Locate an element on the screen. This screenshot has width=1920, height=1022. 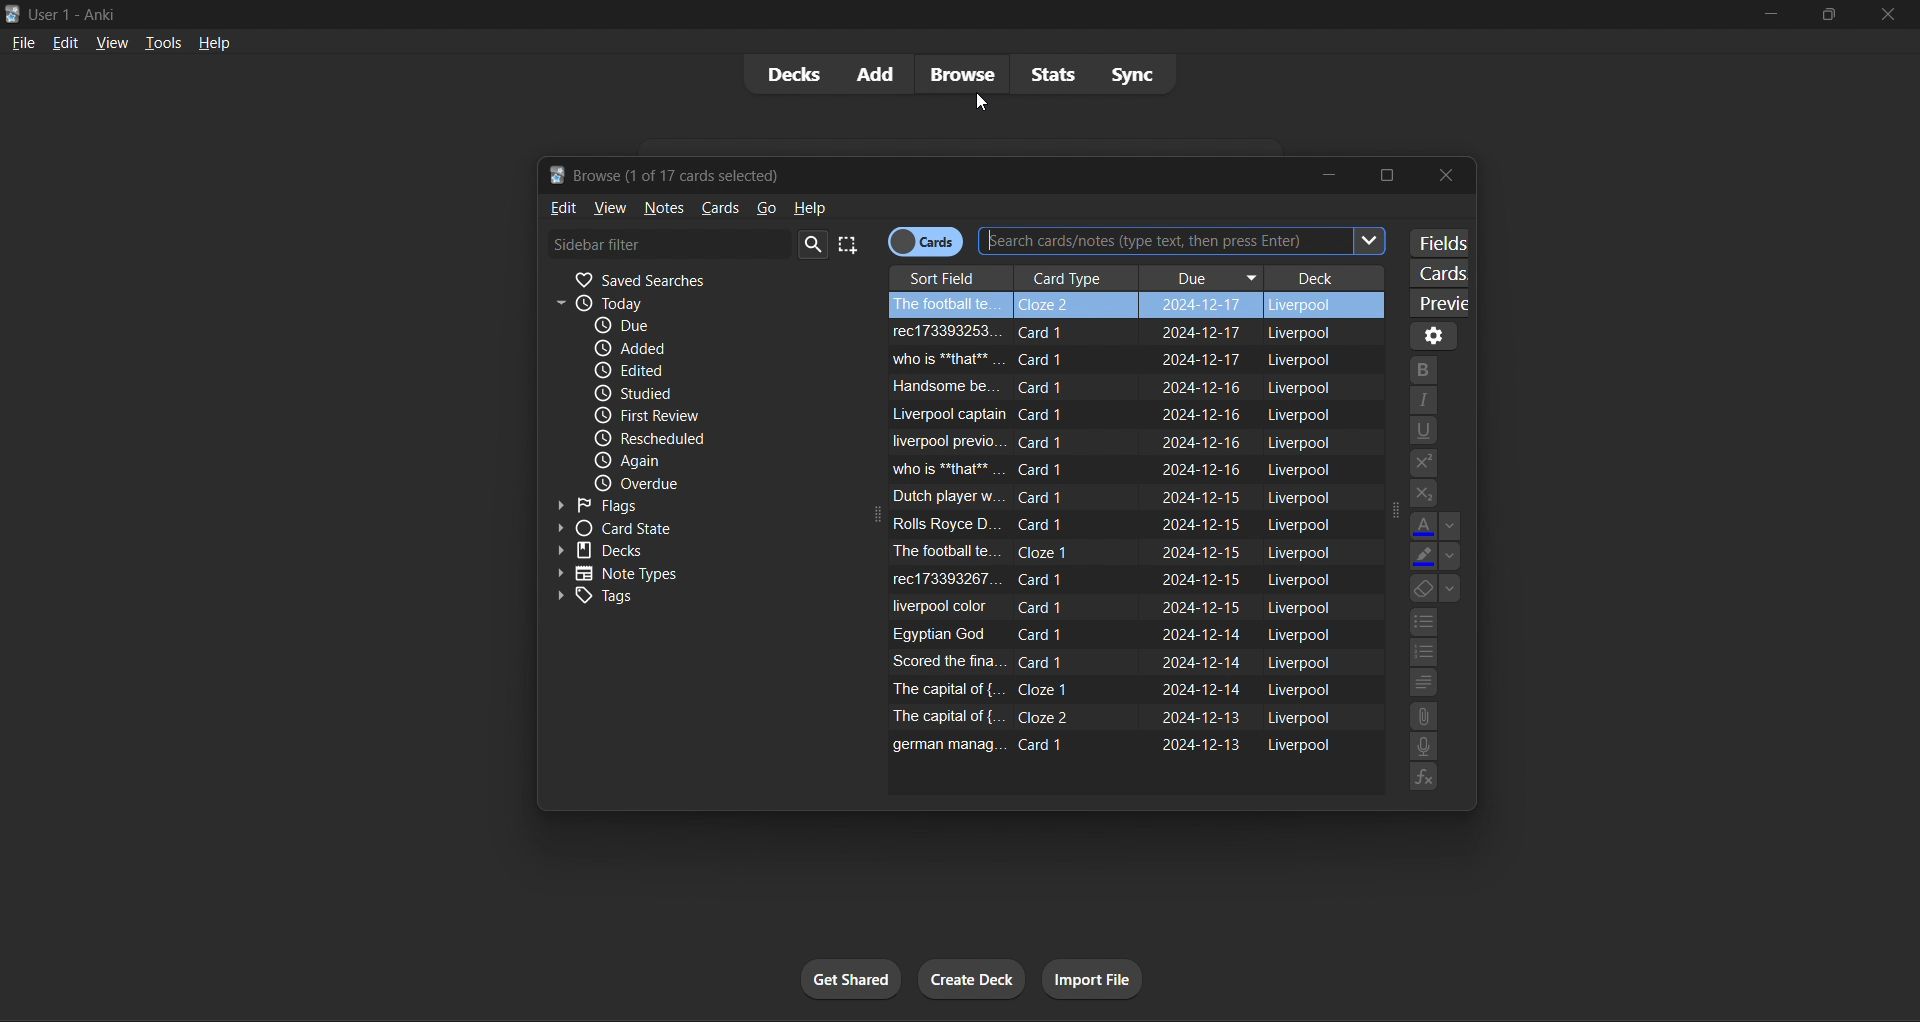
flags filter is located at coordinates (679, 507).